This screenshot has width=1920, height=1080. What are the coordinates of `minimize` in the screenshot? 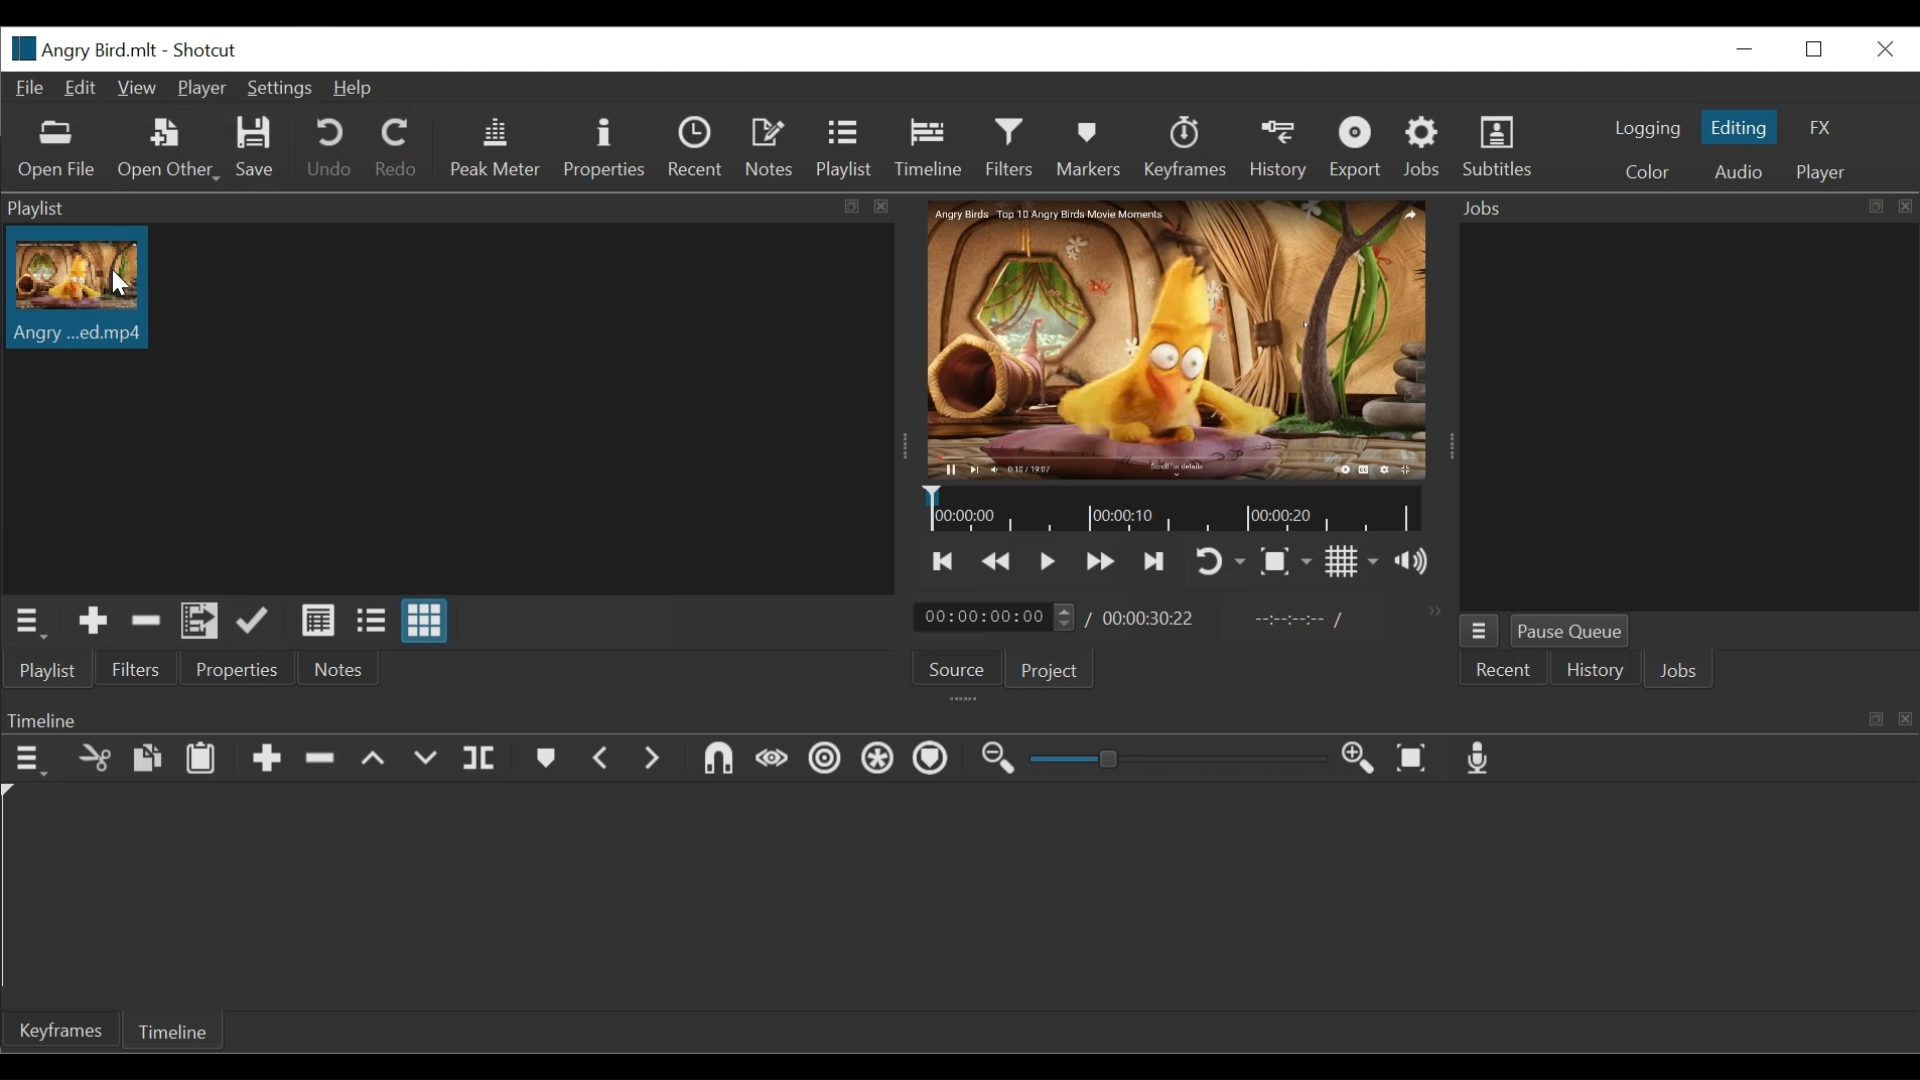 It's located at (1743, 49).